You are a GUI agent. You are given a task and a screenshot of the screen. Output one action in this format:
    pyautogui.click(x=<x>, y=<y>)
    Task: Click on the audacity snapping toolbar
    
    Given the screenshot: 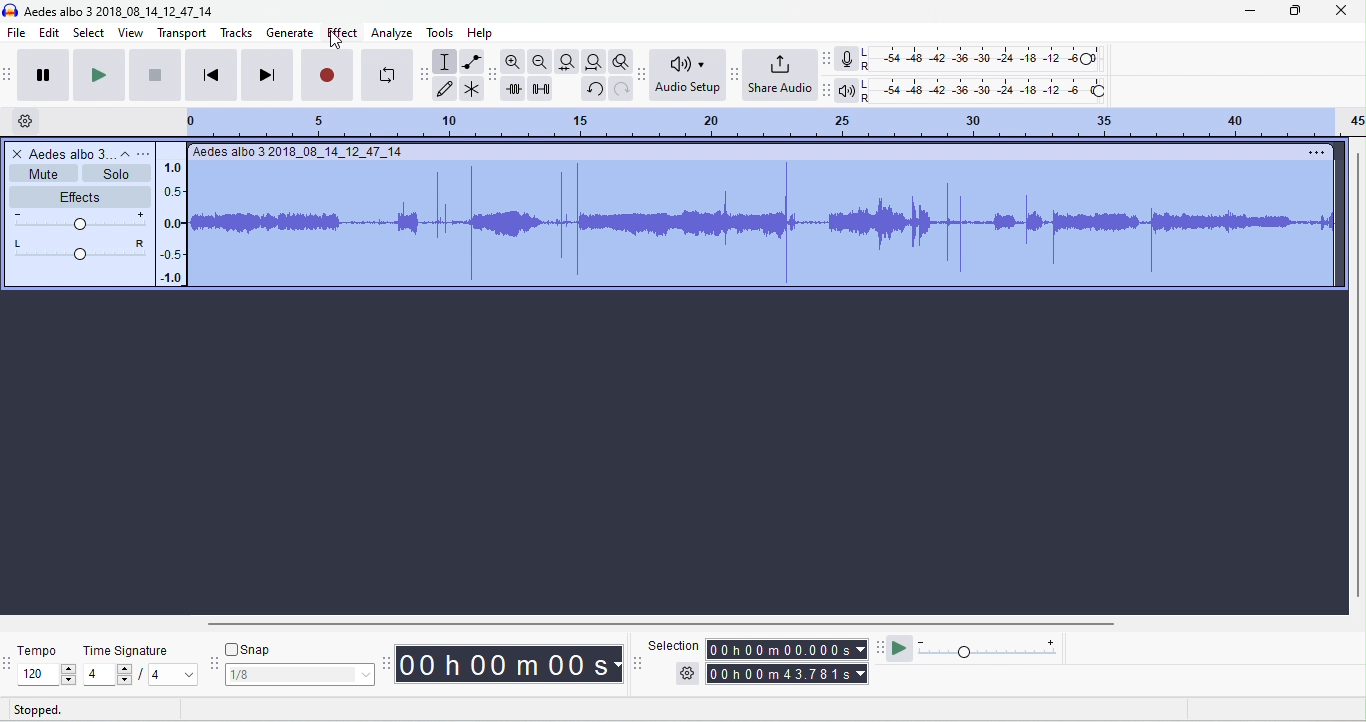 What is the action you would take?
    pyautogui.click(x=215, y=663)
    